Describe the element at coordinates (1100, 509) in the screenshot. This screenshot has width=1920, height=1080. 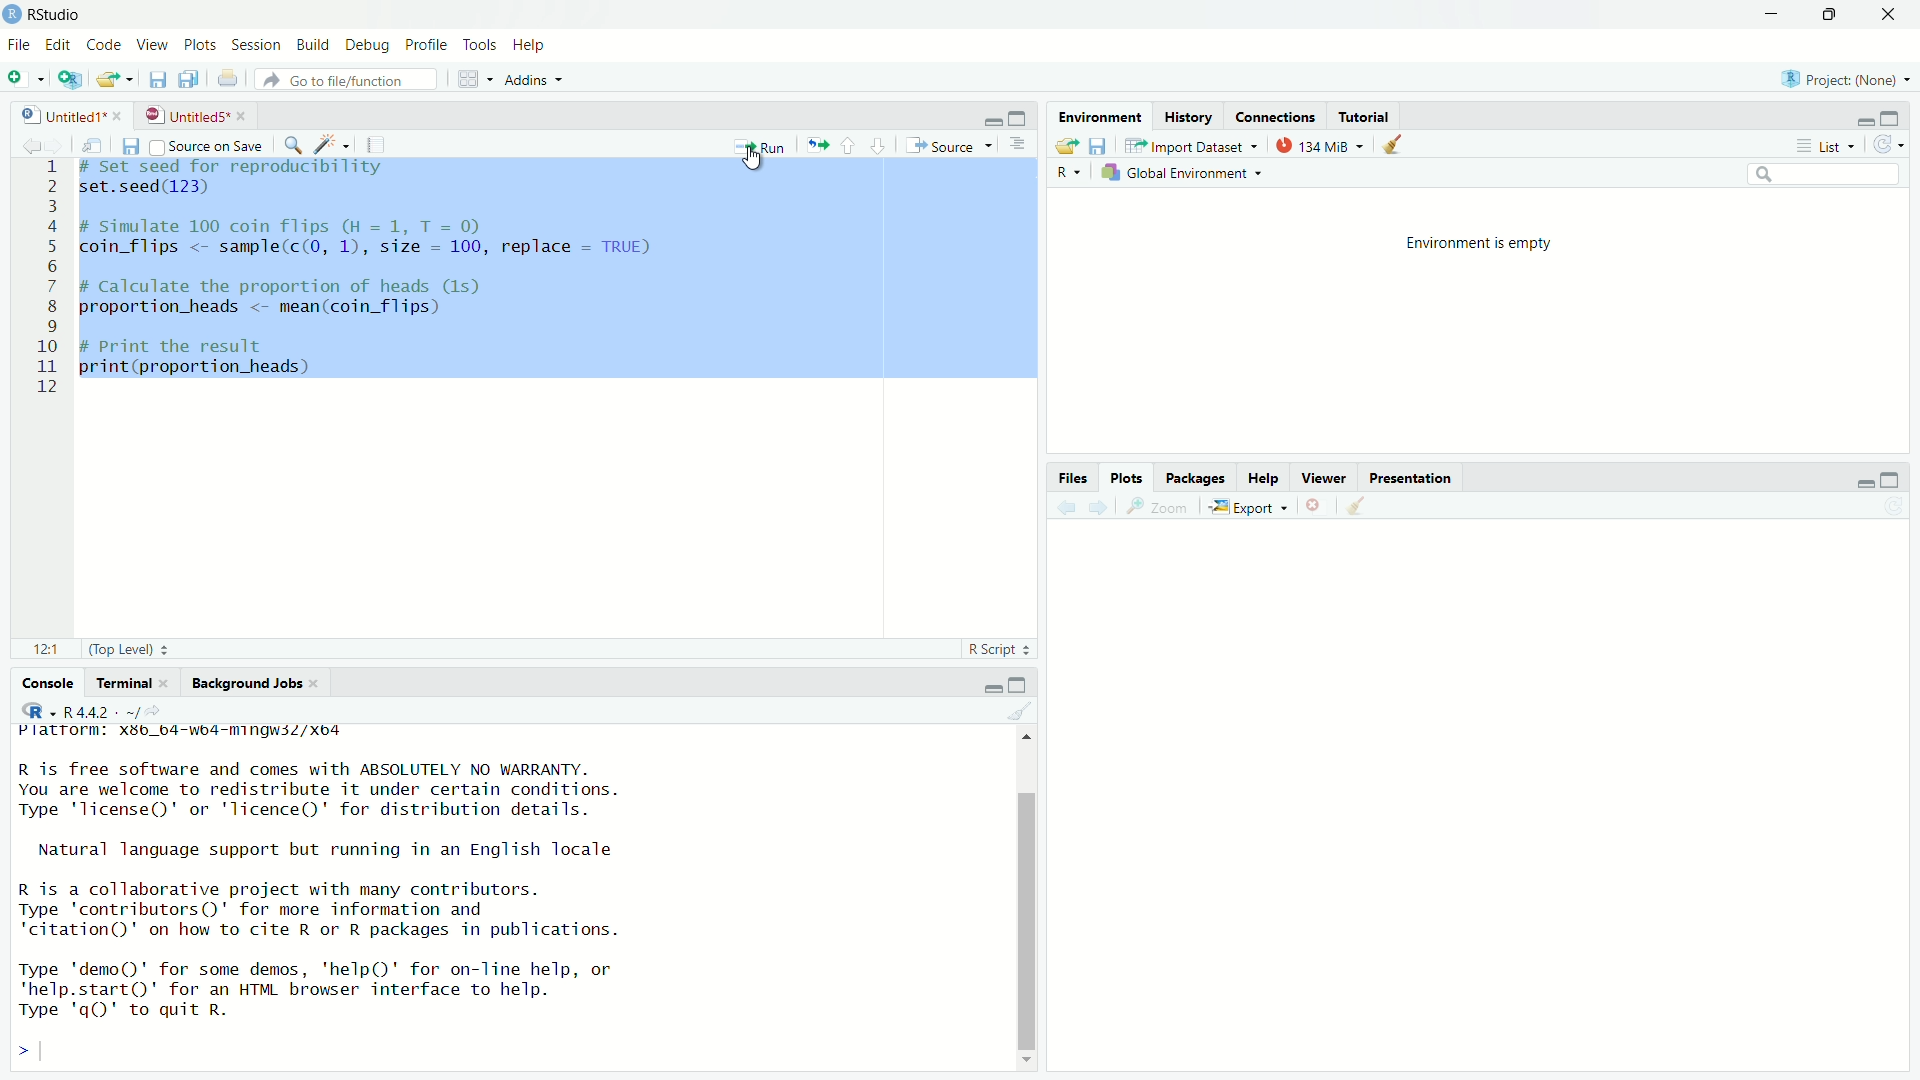
I see `next plot` at that location.